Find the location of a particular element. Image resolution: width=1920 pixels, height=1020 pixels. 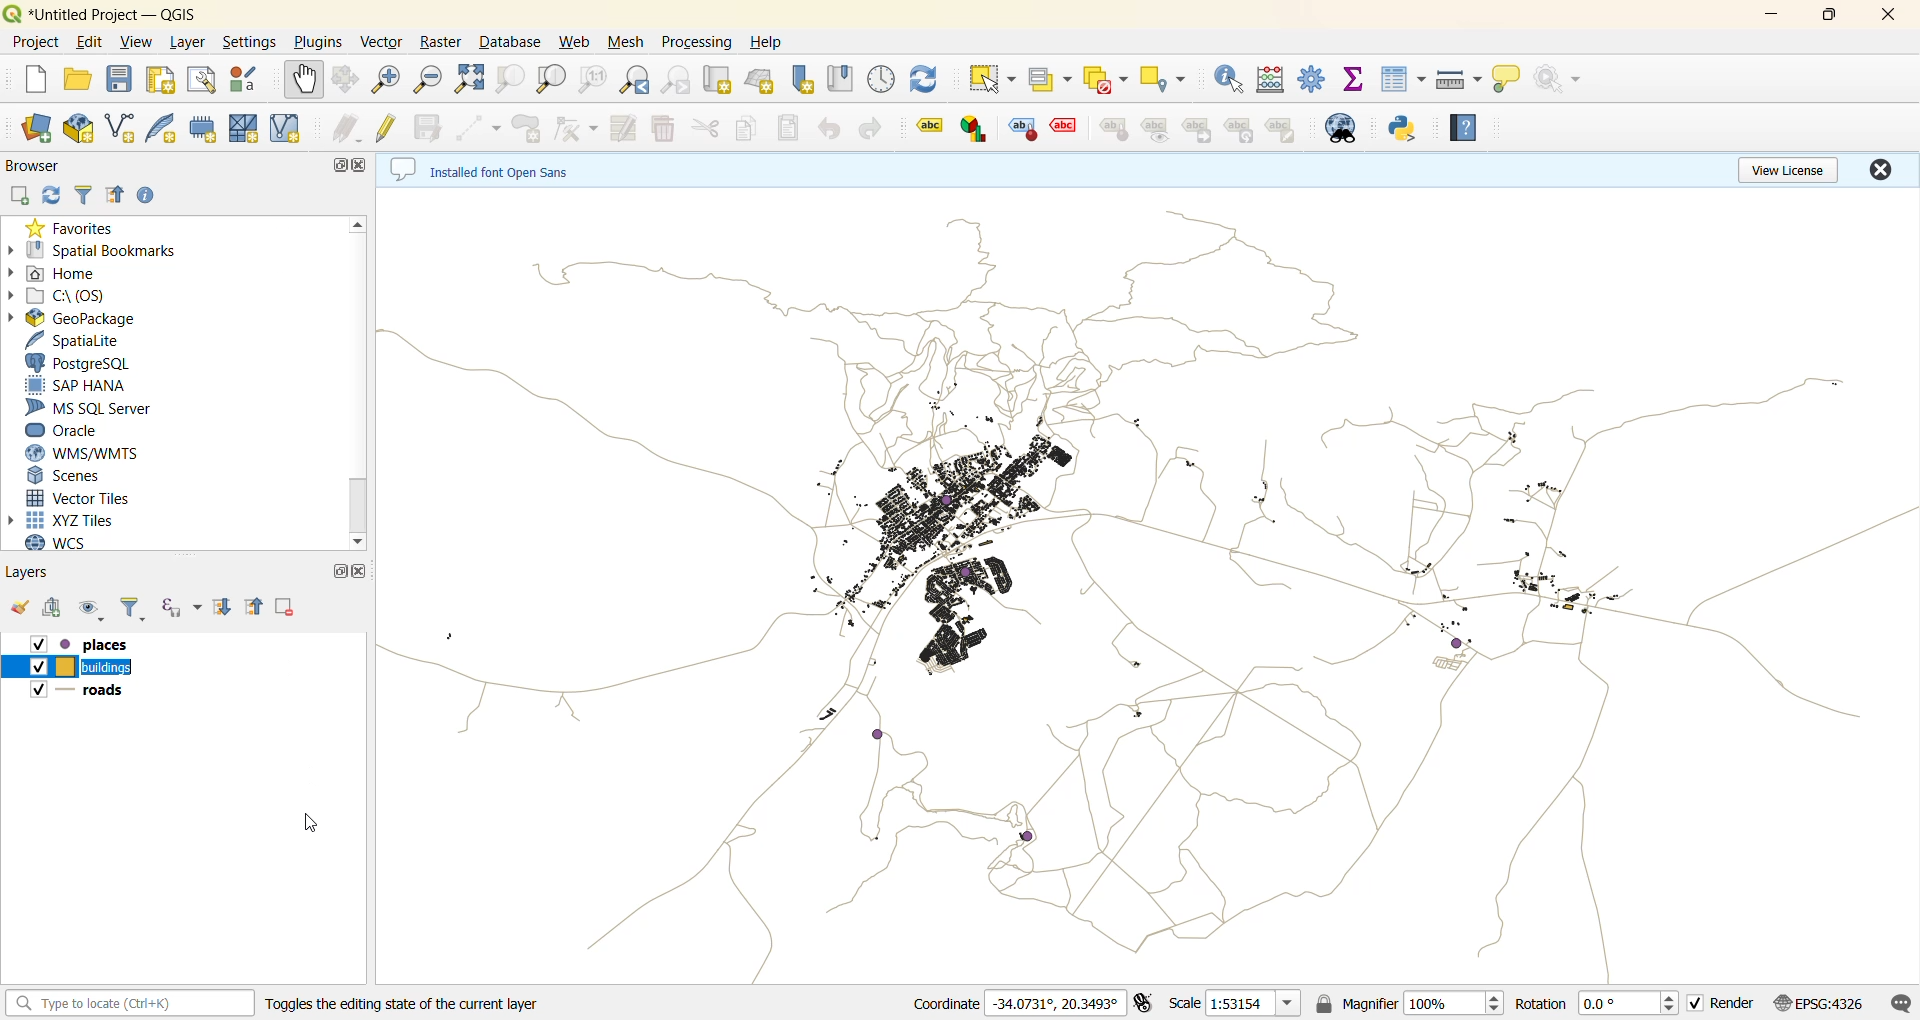

style manager is located at coordinates (250, 81).